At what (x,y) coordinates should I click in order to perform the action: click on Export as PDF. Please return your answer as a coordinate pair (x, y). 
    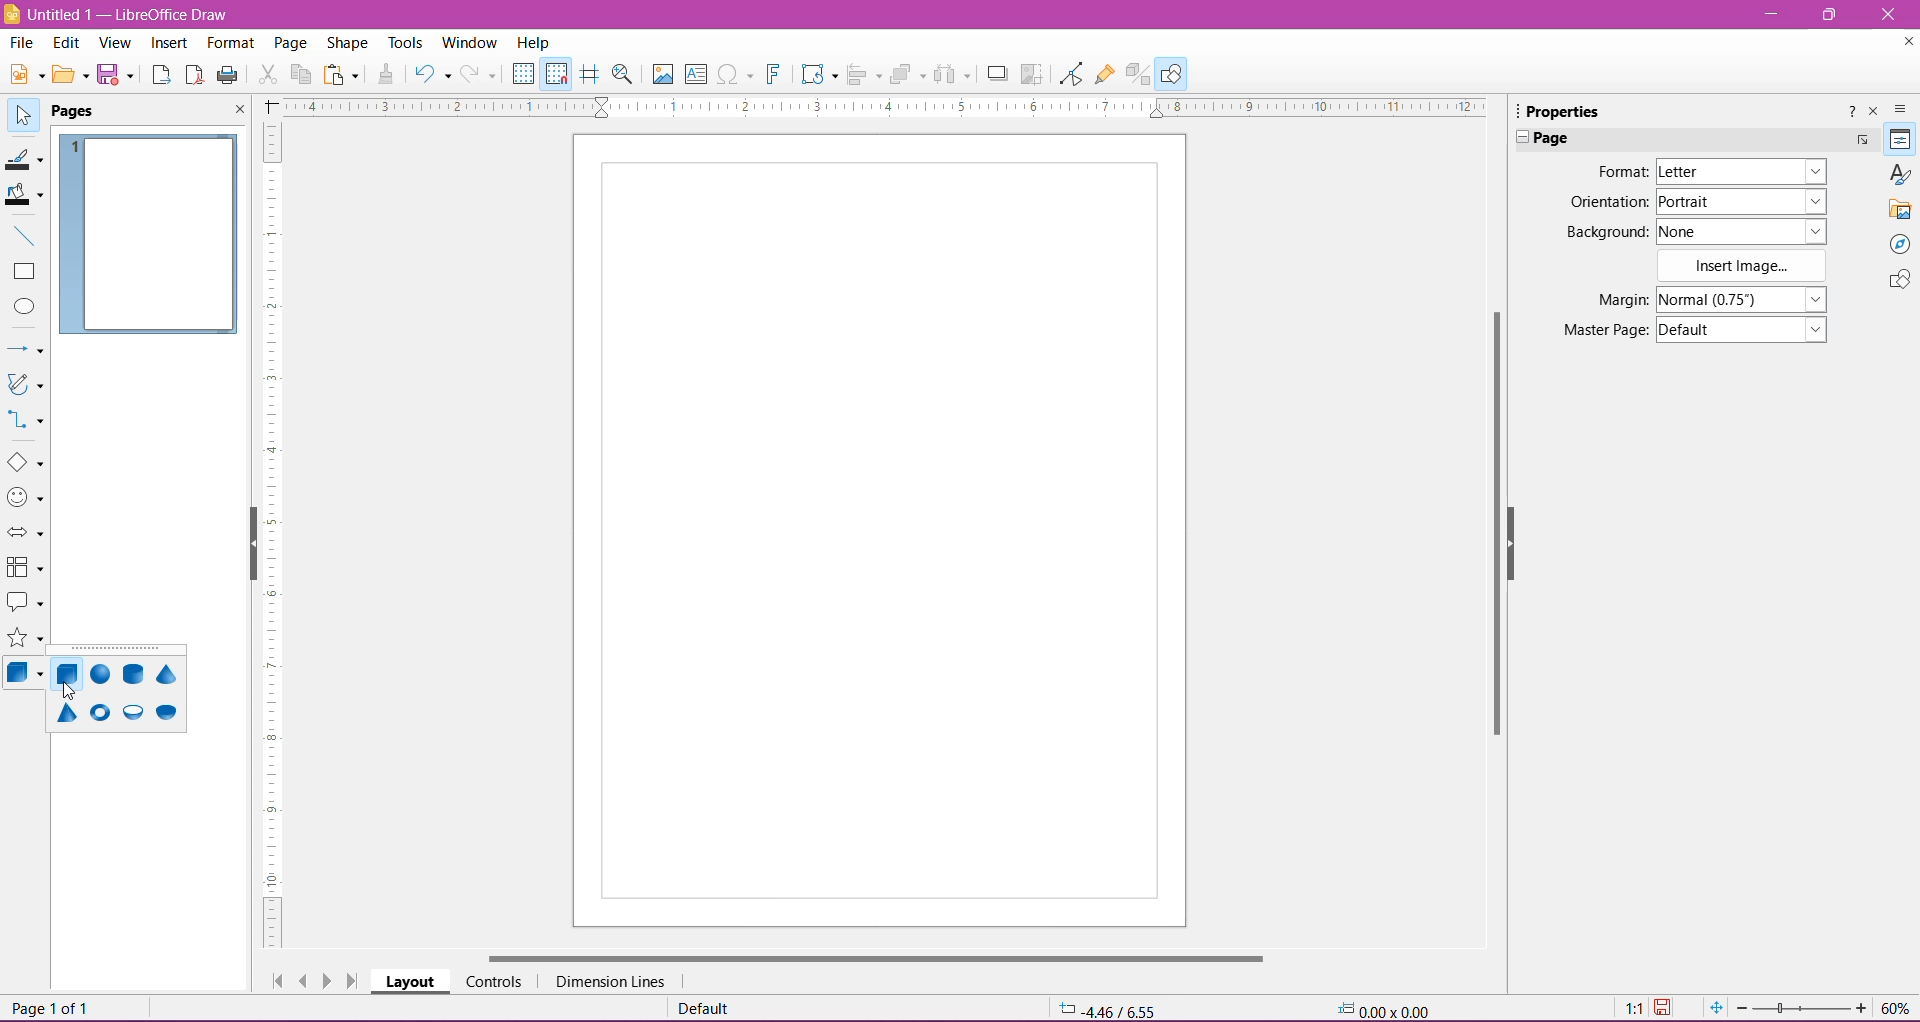
    Looking at the image, I should click on (194, 77).